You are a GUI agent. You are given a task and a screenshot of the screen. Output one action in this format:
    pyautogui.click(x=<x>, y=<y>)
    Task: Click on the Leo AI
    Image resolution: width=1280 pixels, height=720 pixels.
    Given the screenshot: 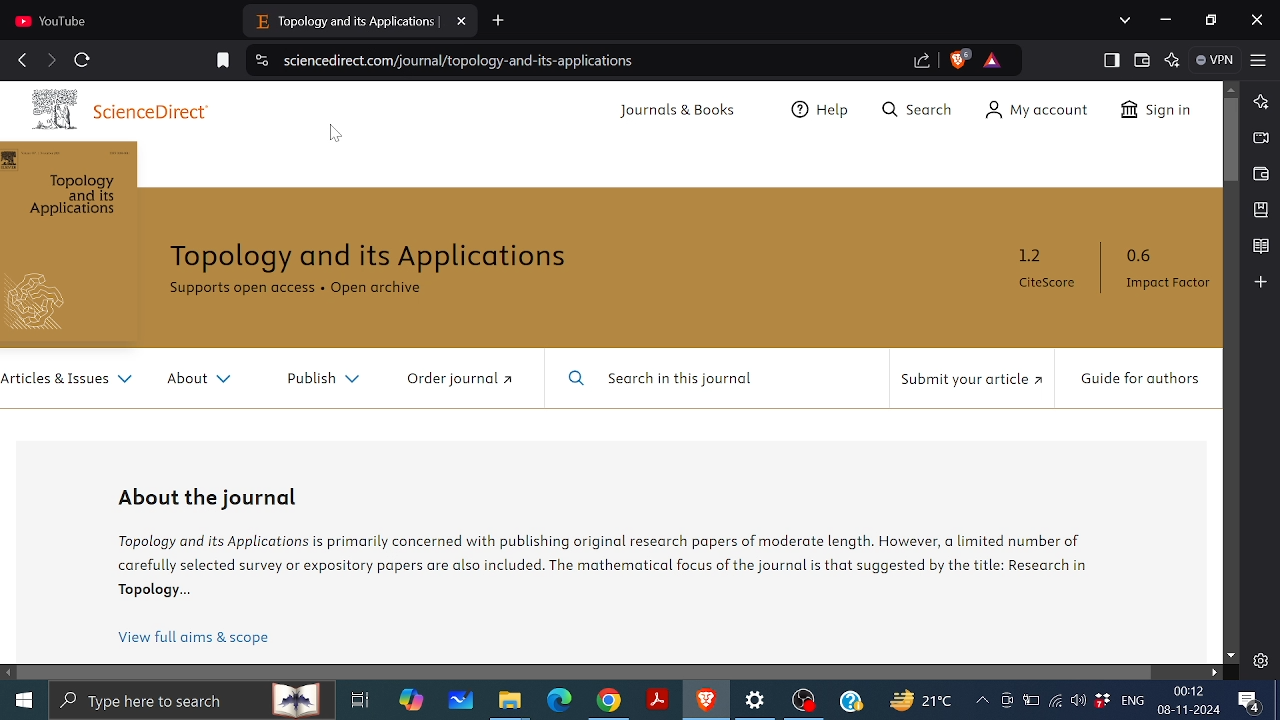 What is the action you would take?
    pyautogui.click(x=1174, y=60)
    